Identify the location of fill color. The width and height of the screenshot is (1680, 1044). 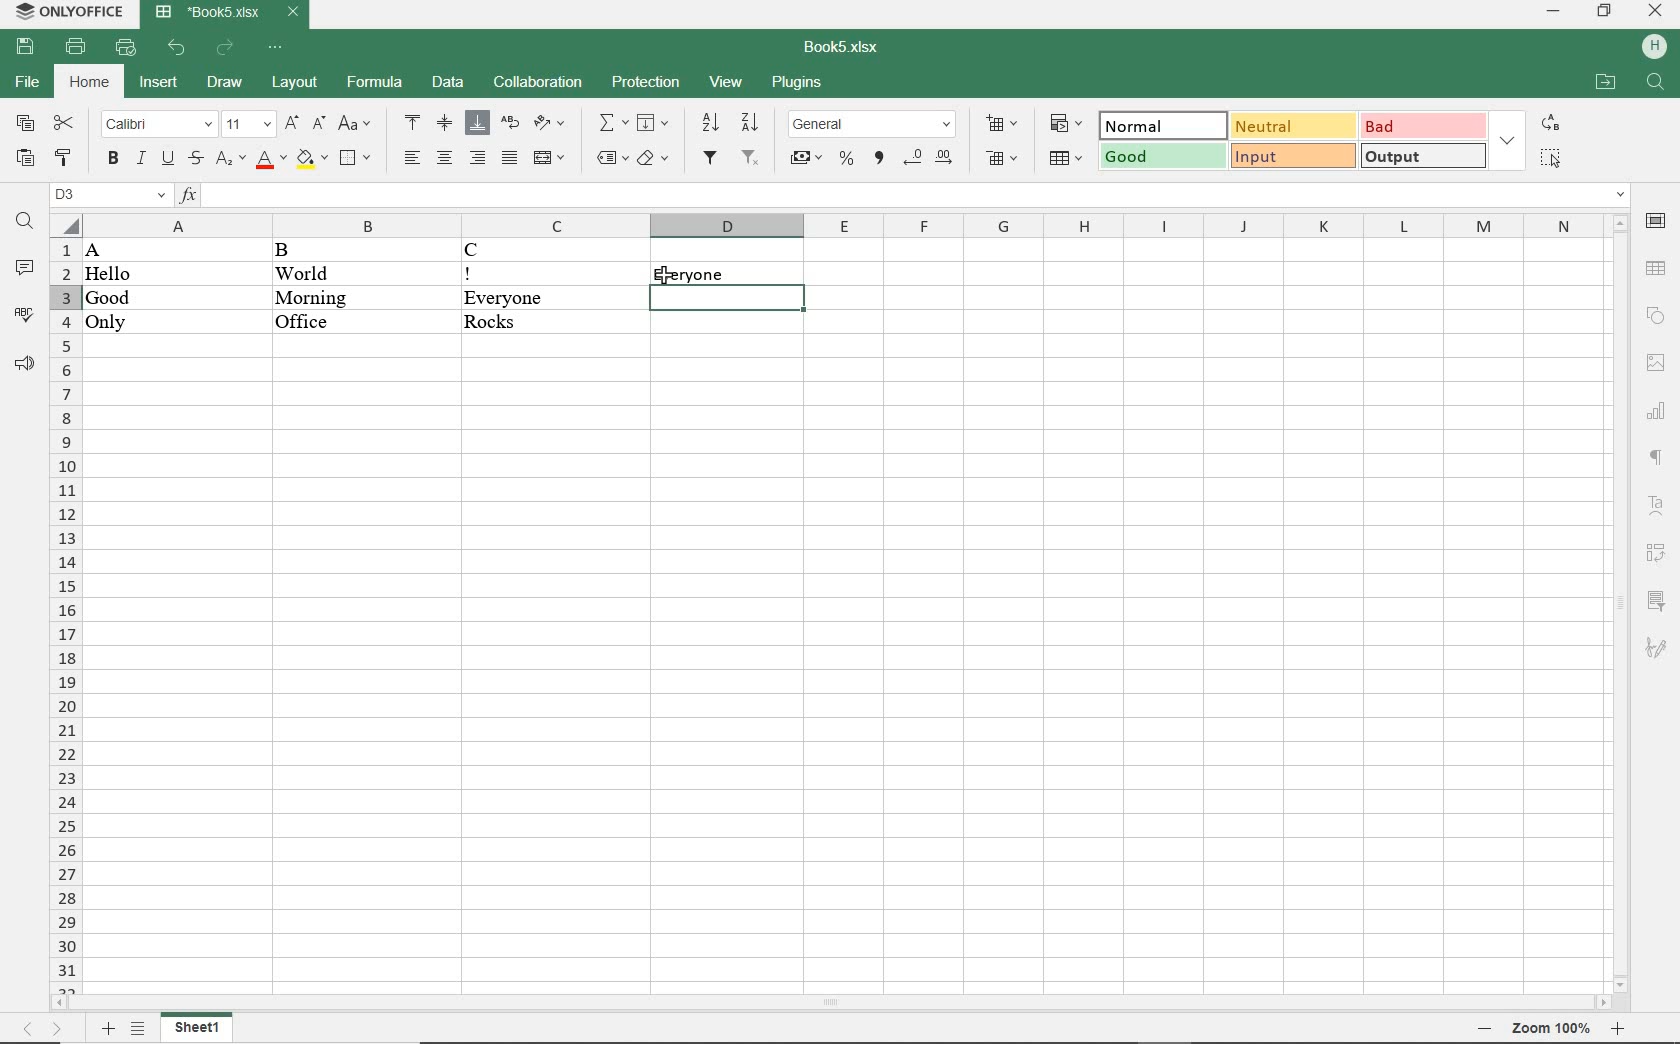
(313, 160).